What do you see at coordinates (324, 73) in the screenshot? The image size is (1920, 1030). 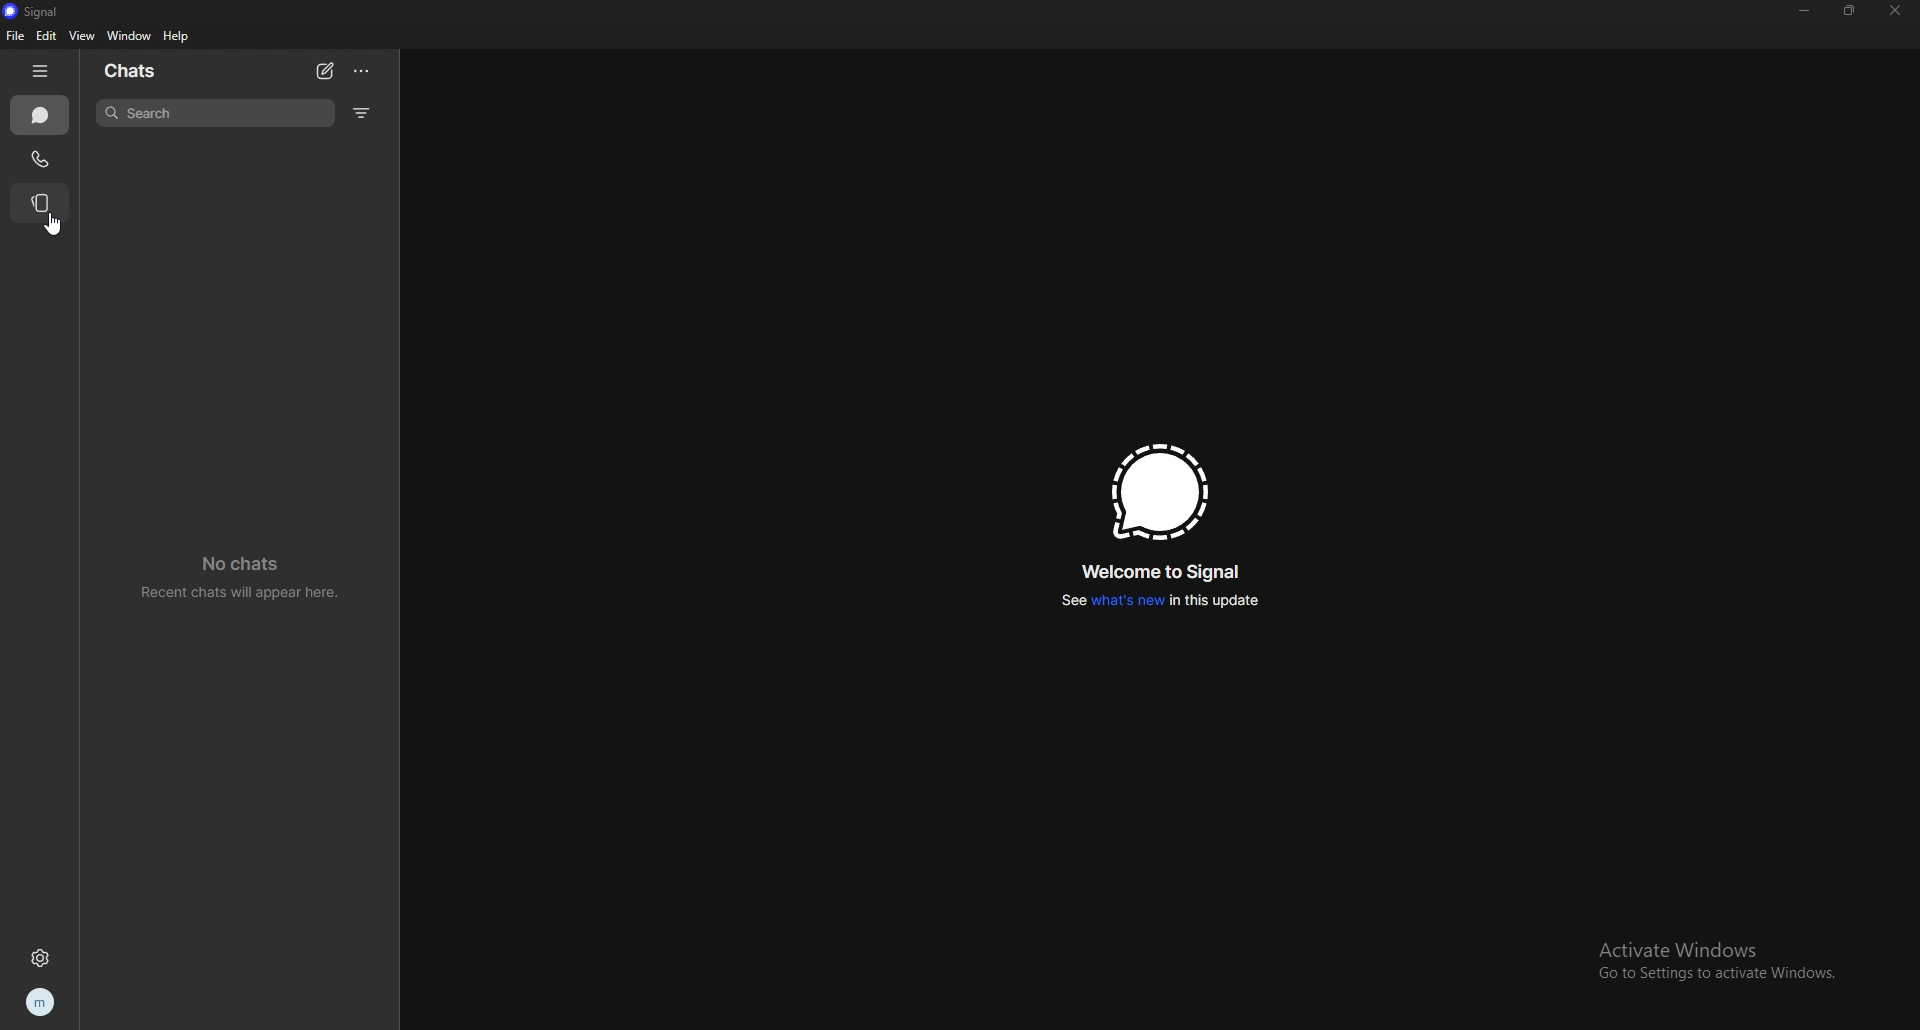 I see `new chat` at bounding box center [324, 73].